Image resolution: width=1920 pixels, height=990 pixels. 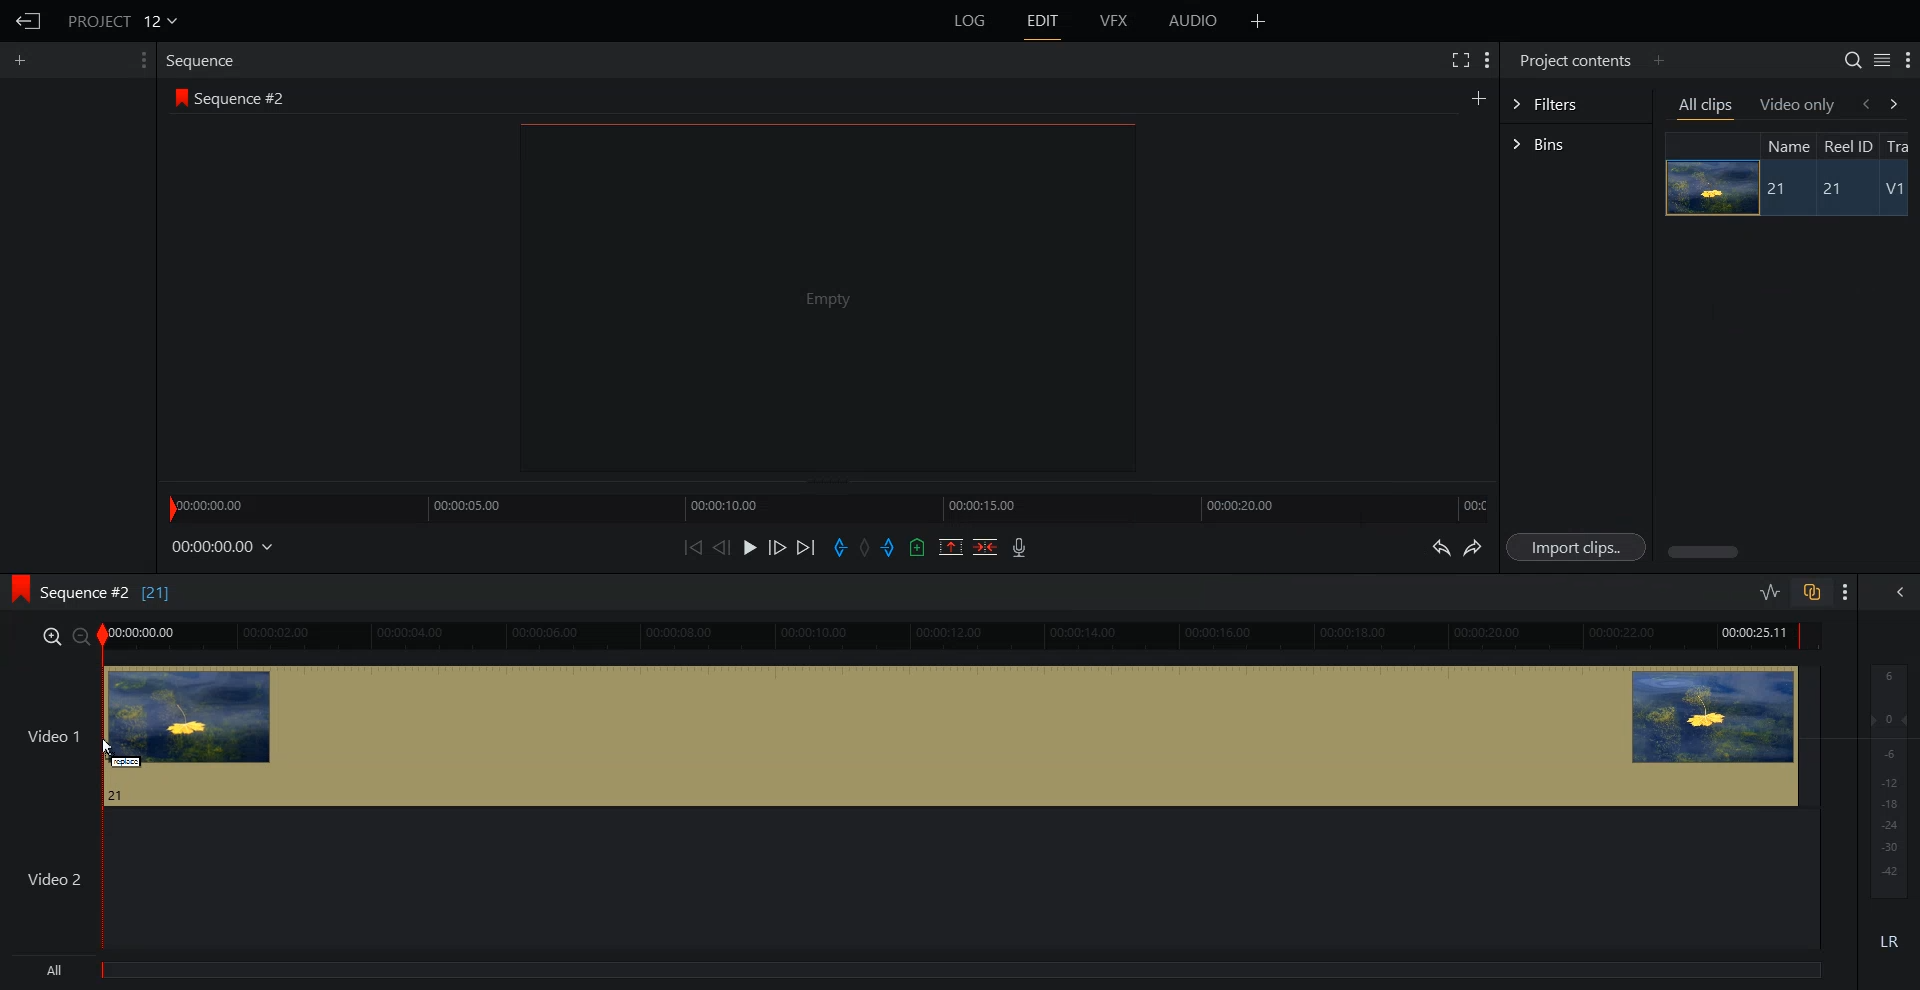 What do you see at coordinates (1488, 62) in the screenshot?
I see `Show Setting Menu` at bounding box center [1488, 62].